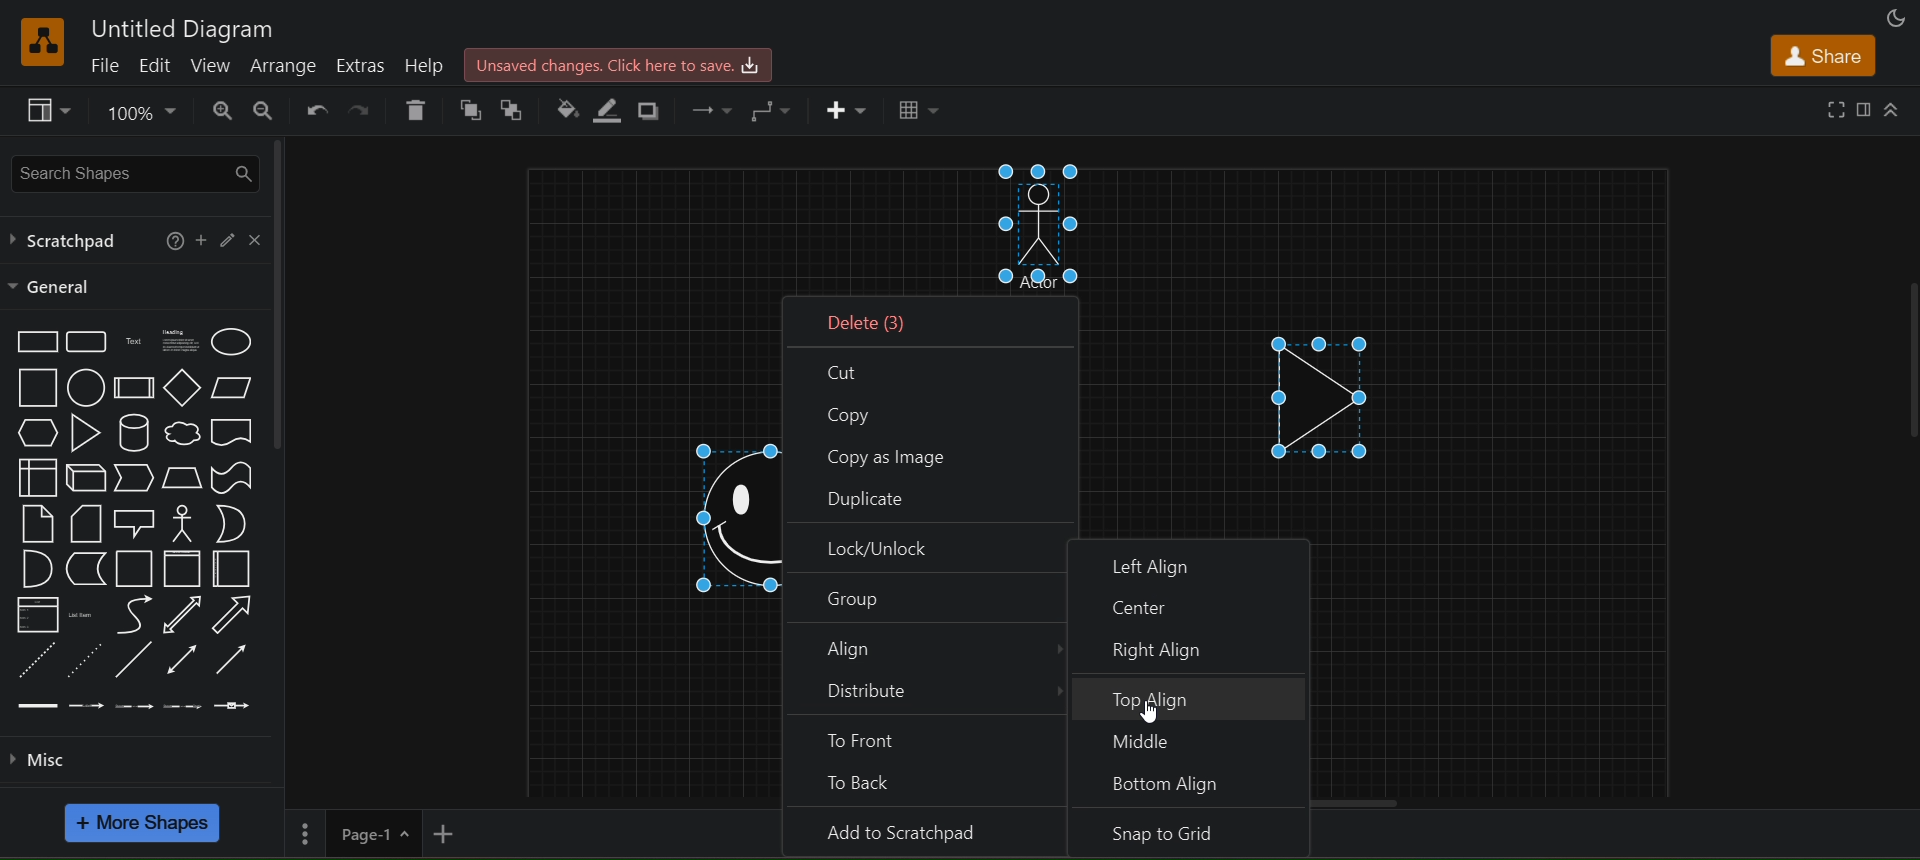  I want to click on format, so click(1864, 108).